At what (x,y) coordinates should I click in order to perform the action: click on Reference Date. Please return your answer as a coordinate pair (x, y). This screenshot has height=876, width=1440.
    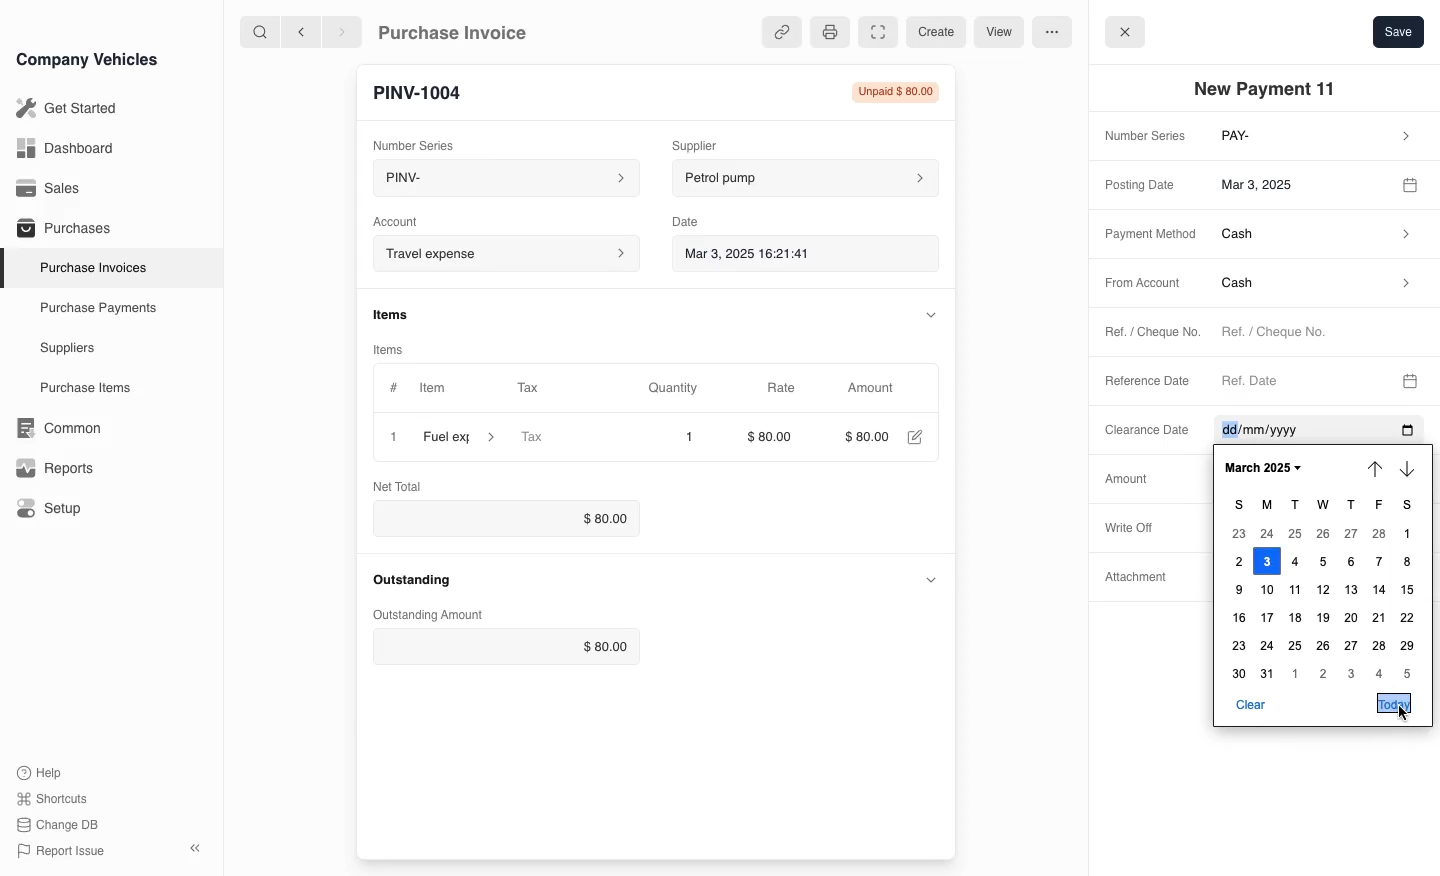
    Looking at the image, I should click on (1148, 382).